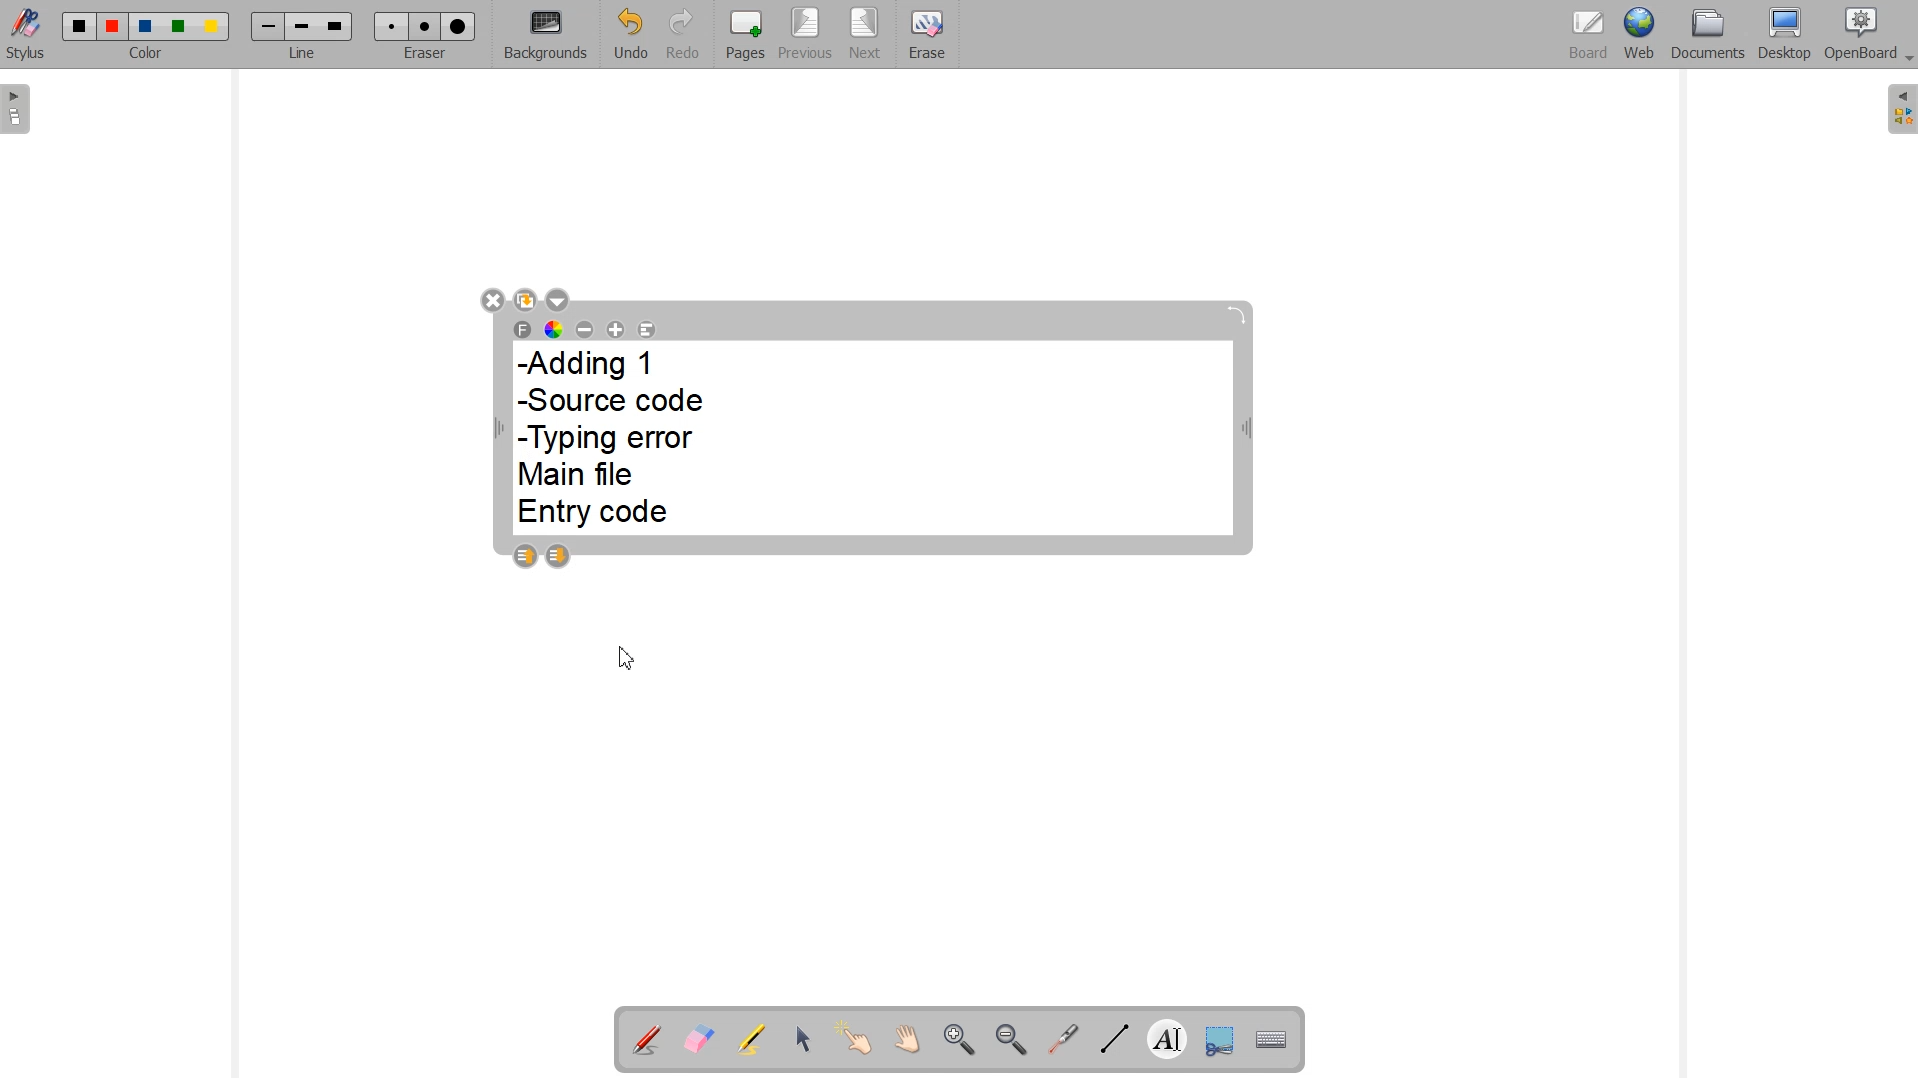 Image resolution: width=1918 pixels, height=1078 pixels. What do you see at coordinates (1272, 1037) in the screenshot?
I see `Display virtual keyboard ` at bounding box center [1272, 1037].